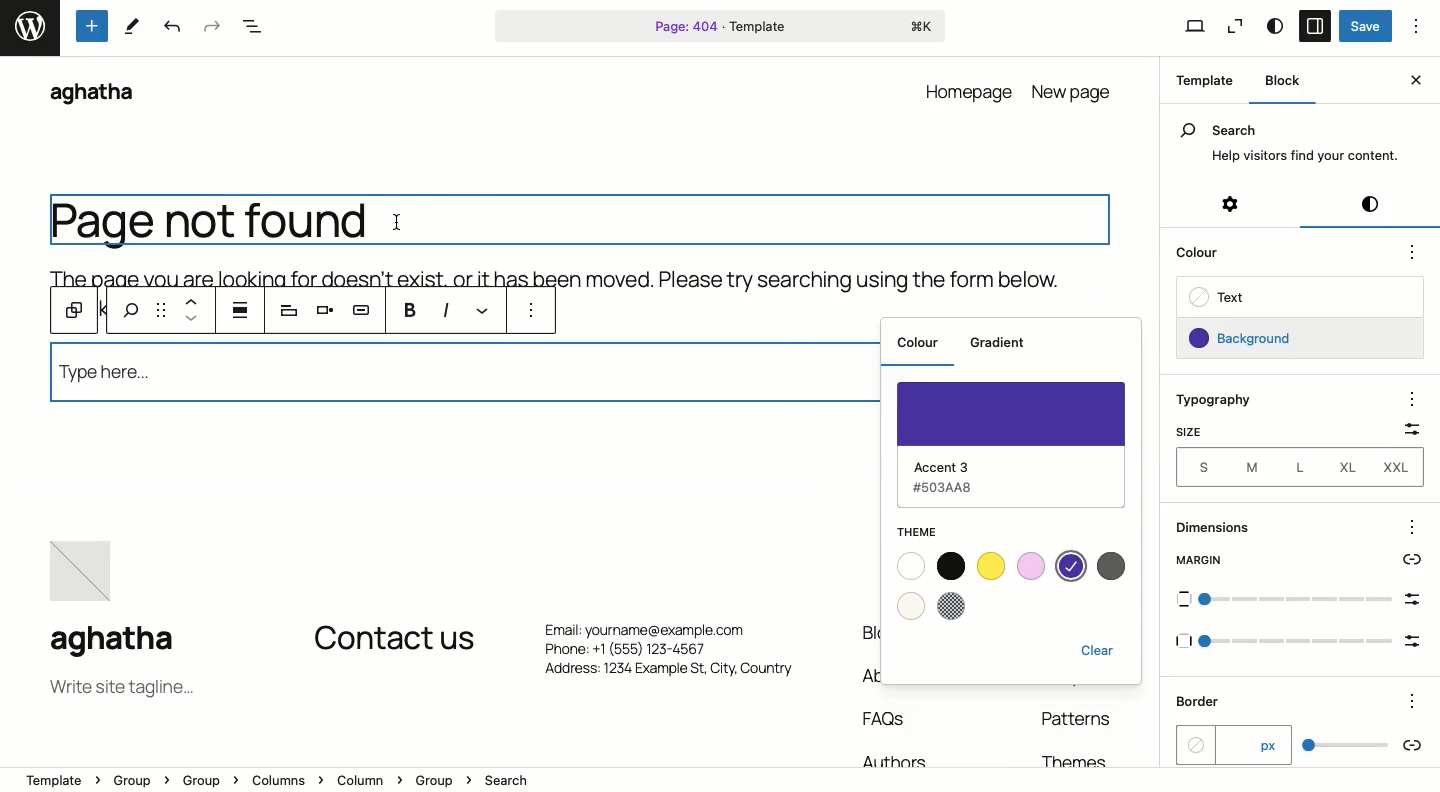 The height and width of the screenshot is (792, 1440). What do you see at coordinates (1250, 339) in the screenshot?
I see `Purple selected` at bounding box center [1250, 339].